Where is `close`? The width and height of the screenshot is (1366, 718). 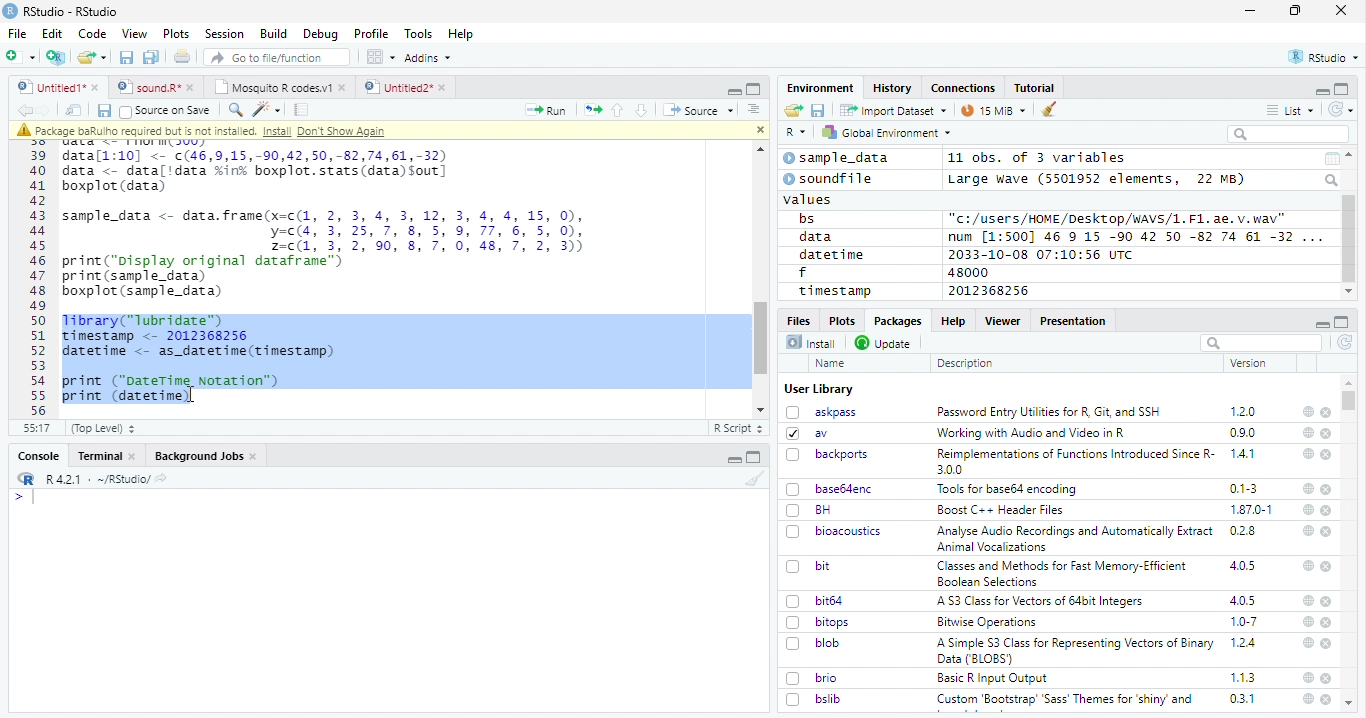
close is located at coordinates (757, 128).